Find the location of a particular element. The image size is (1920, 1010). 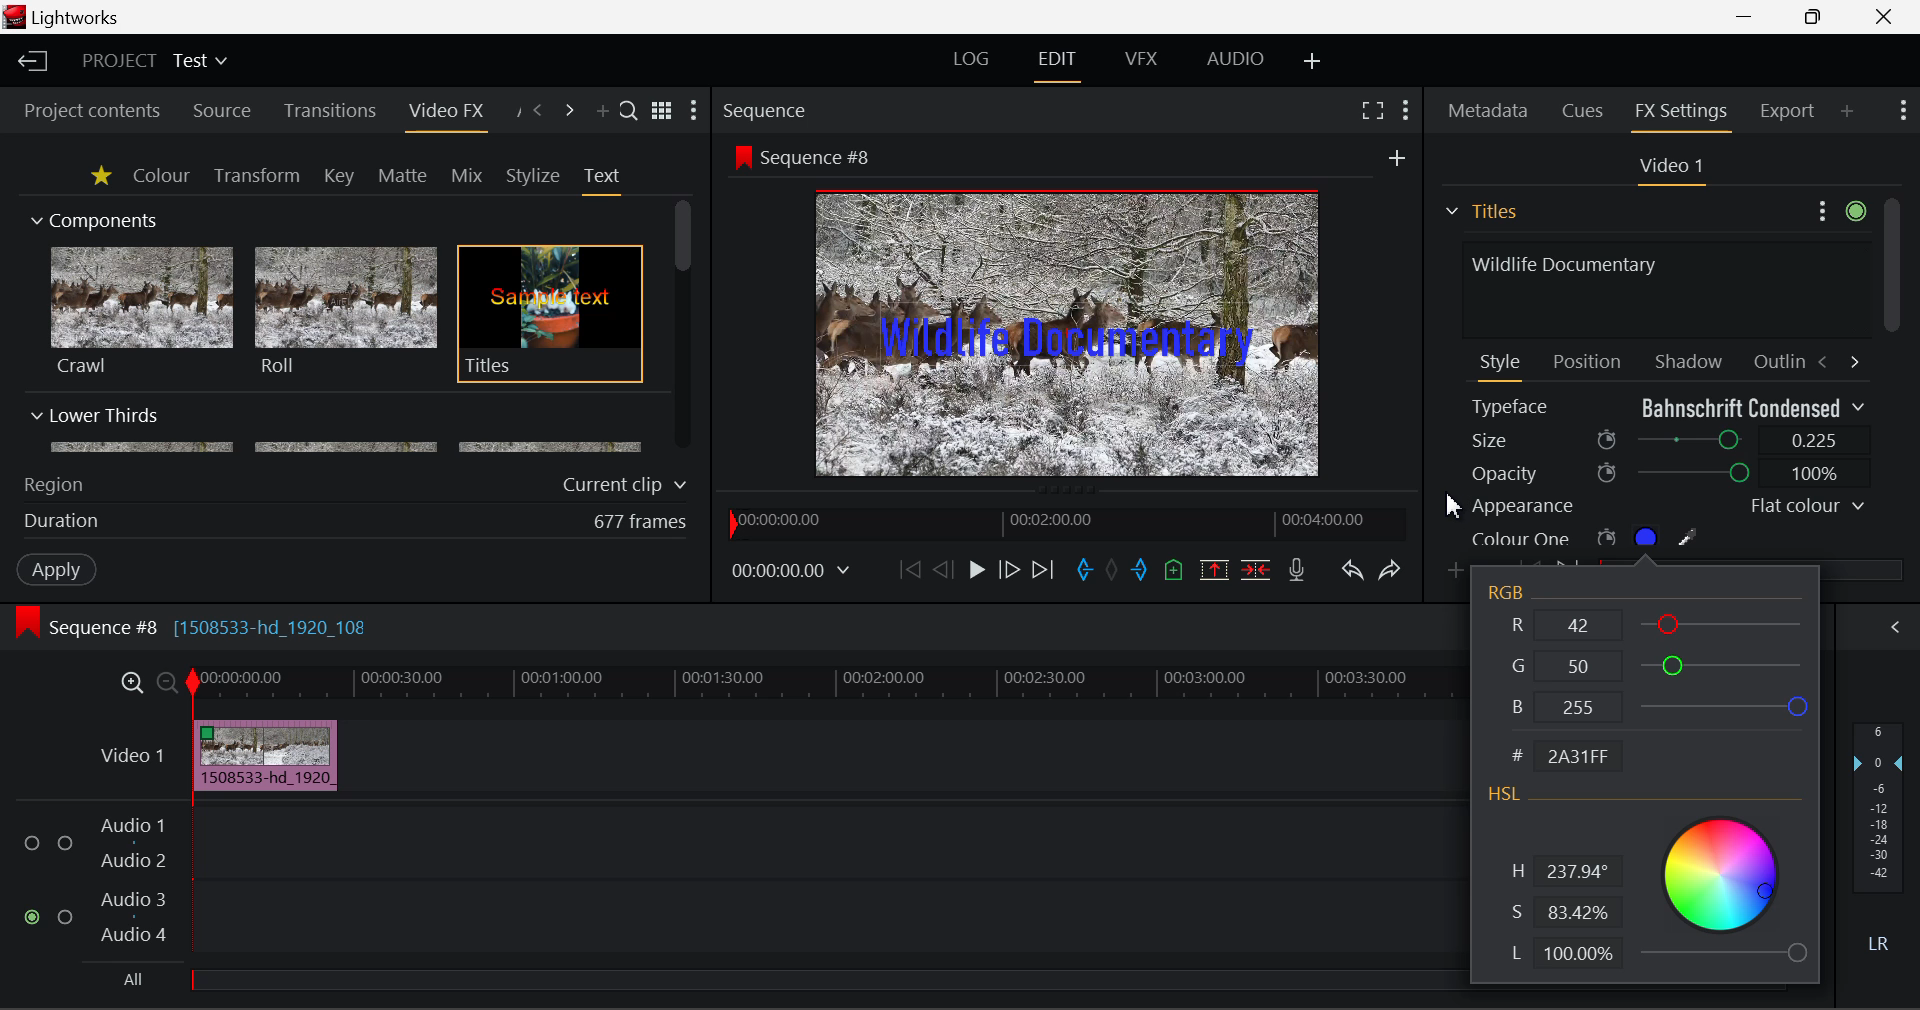

Titles is located at coordinates (550, 315).